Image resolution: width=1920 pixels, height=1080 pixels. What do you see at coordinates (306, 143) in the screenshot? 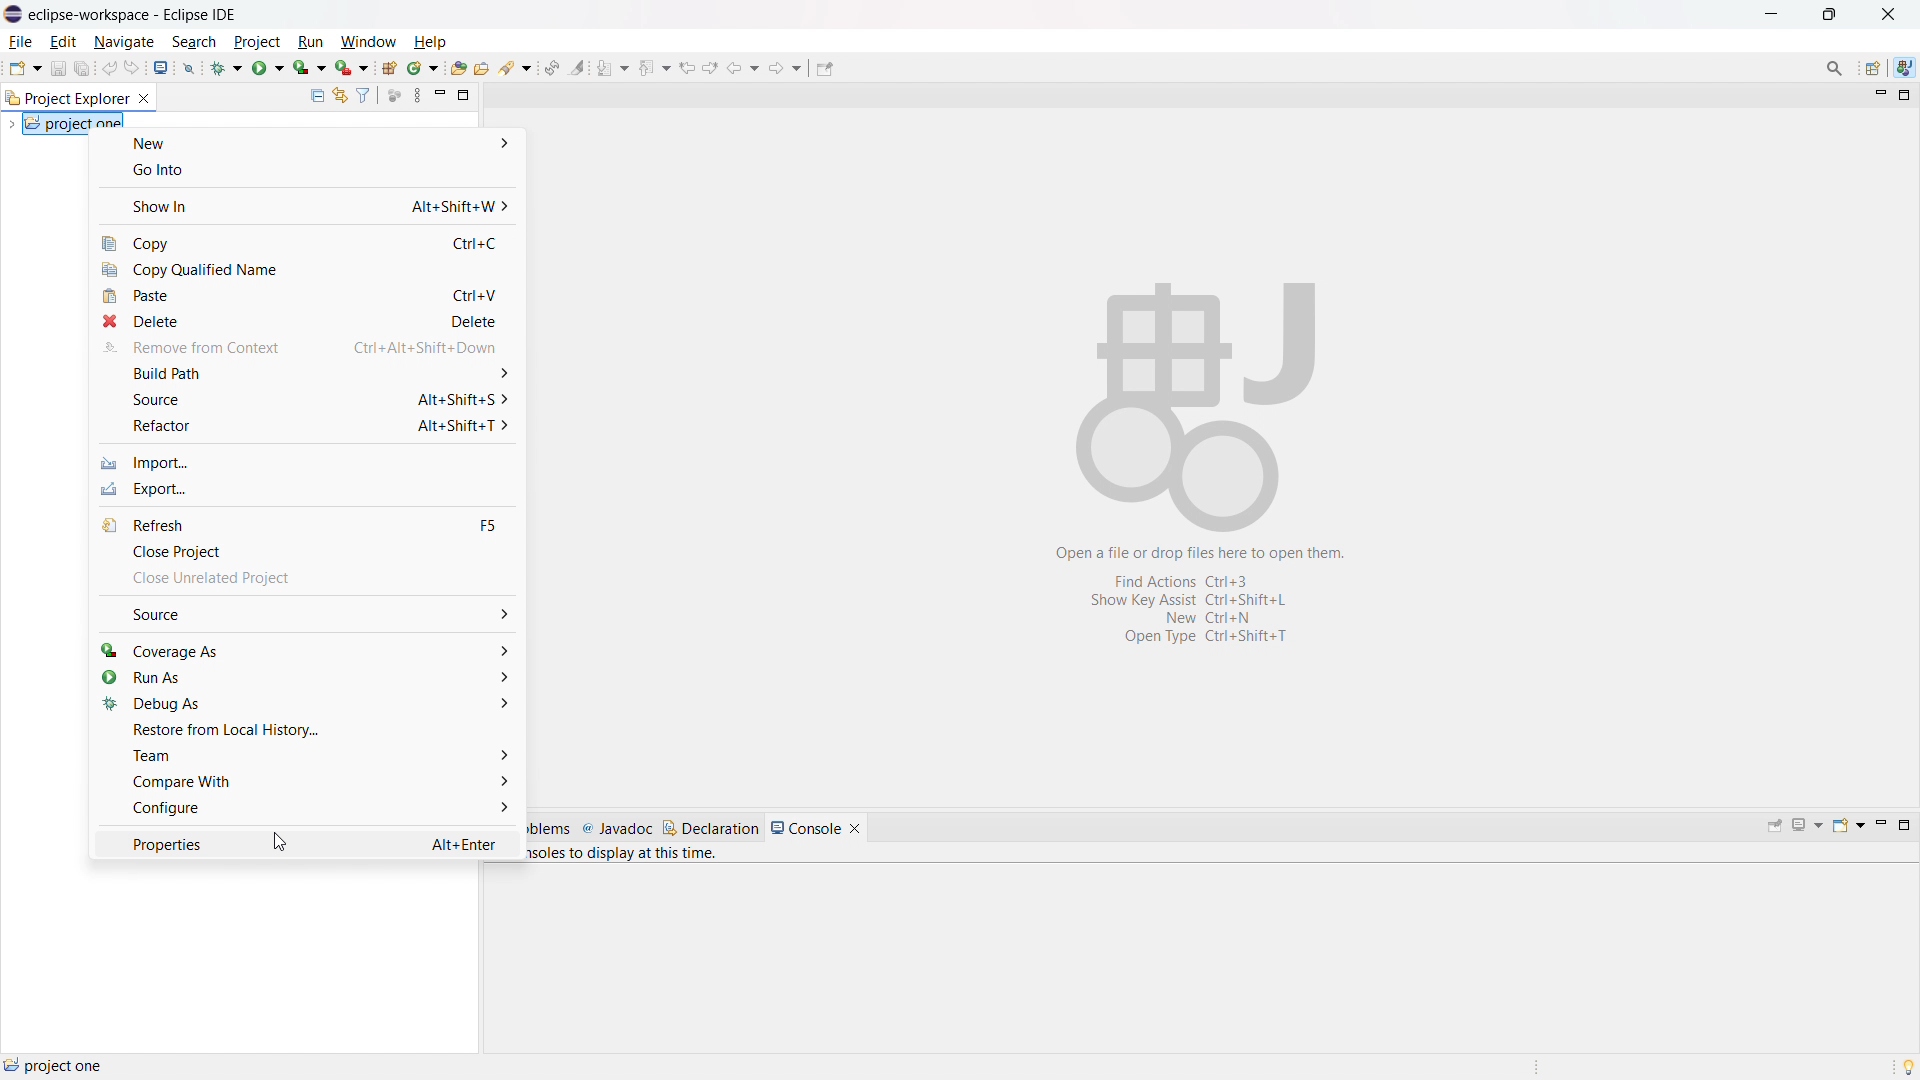
I see `new` at bounding box center [306, 143].